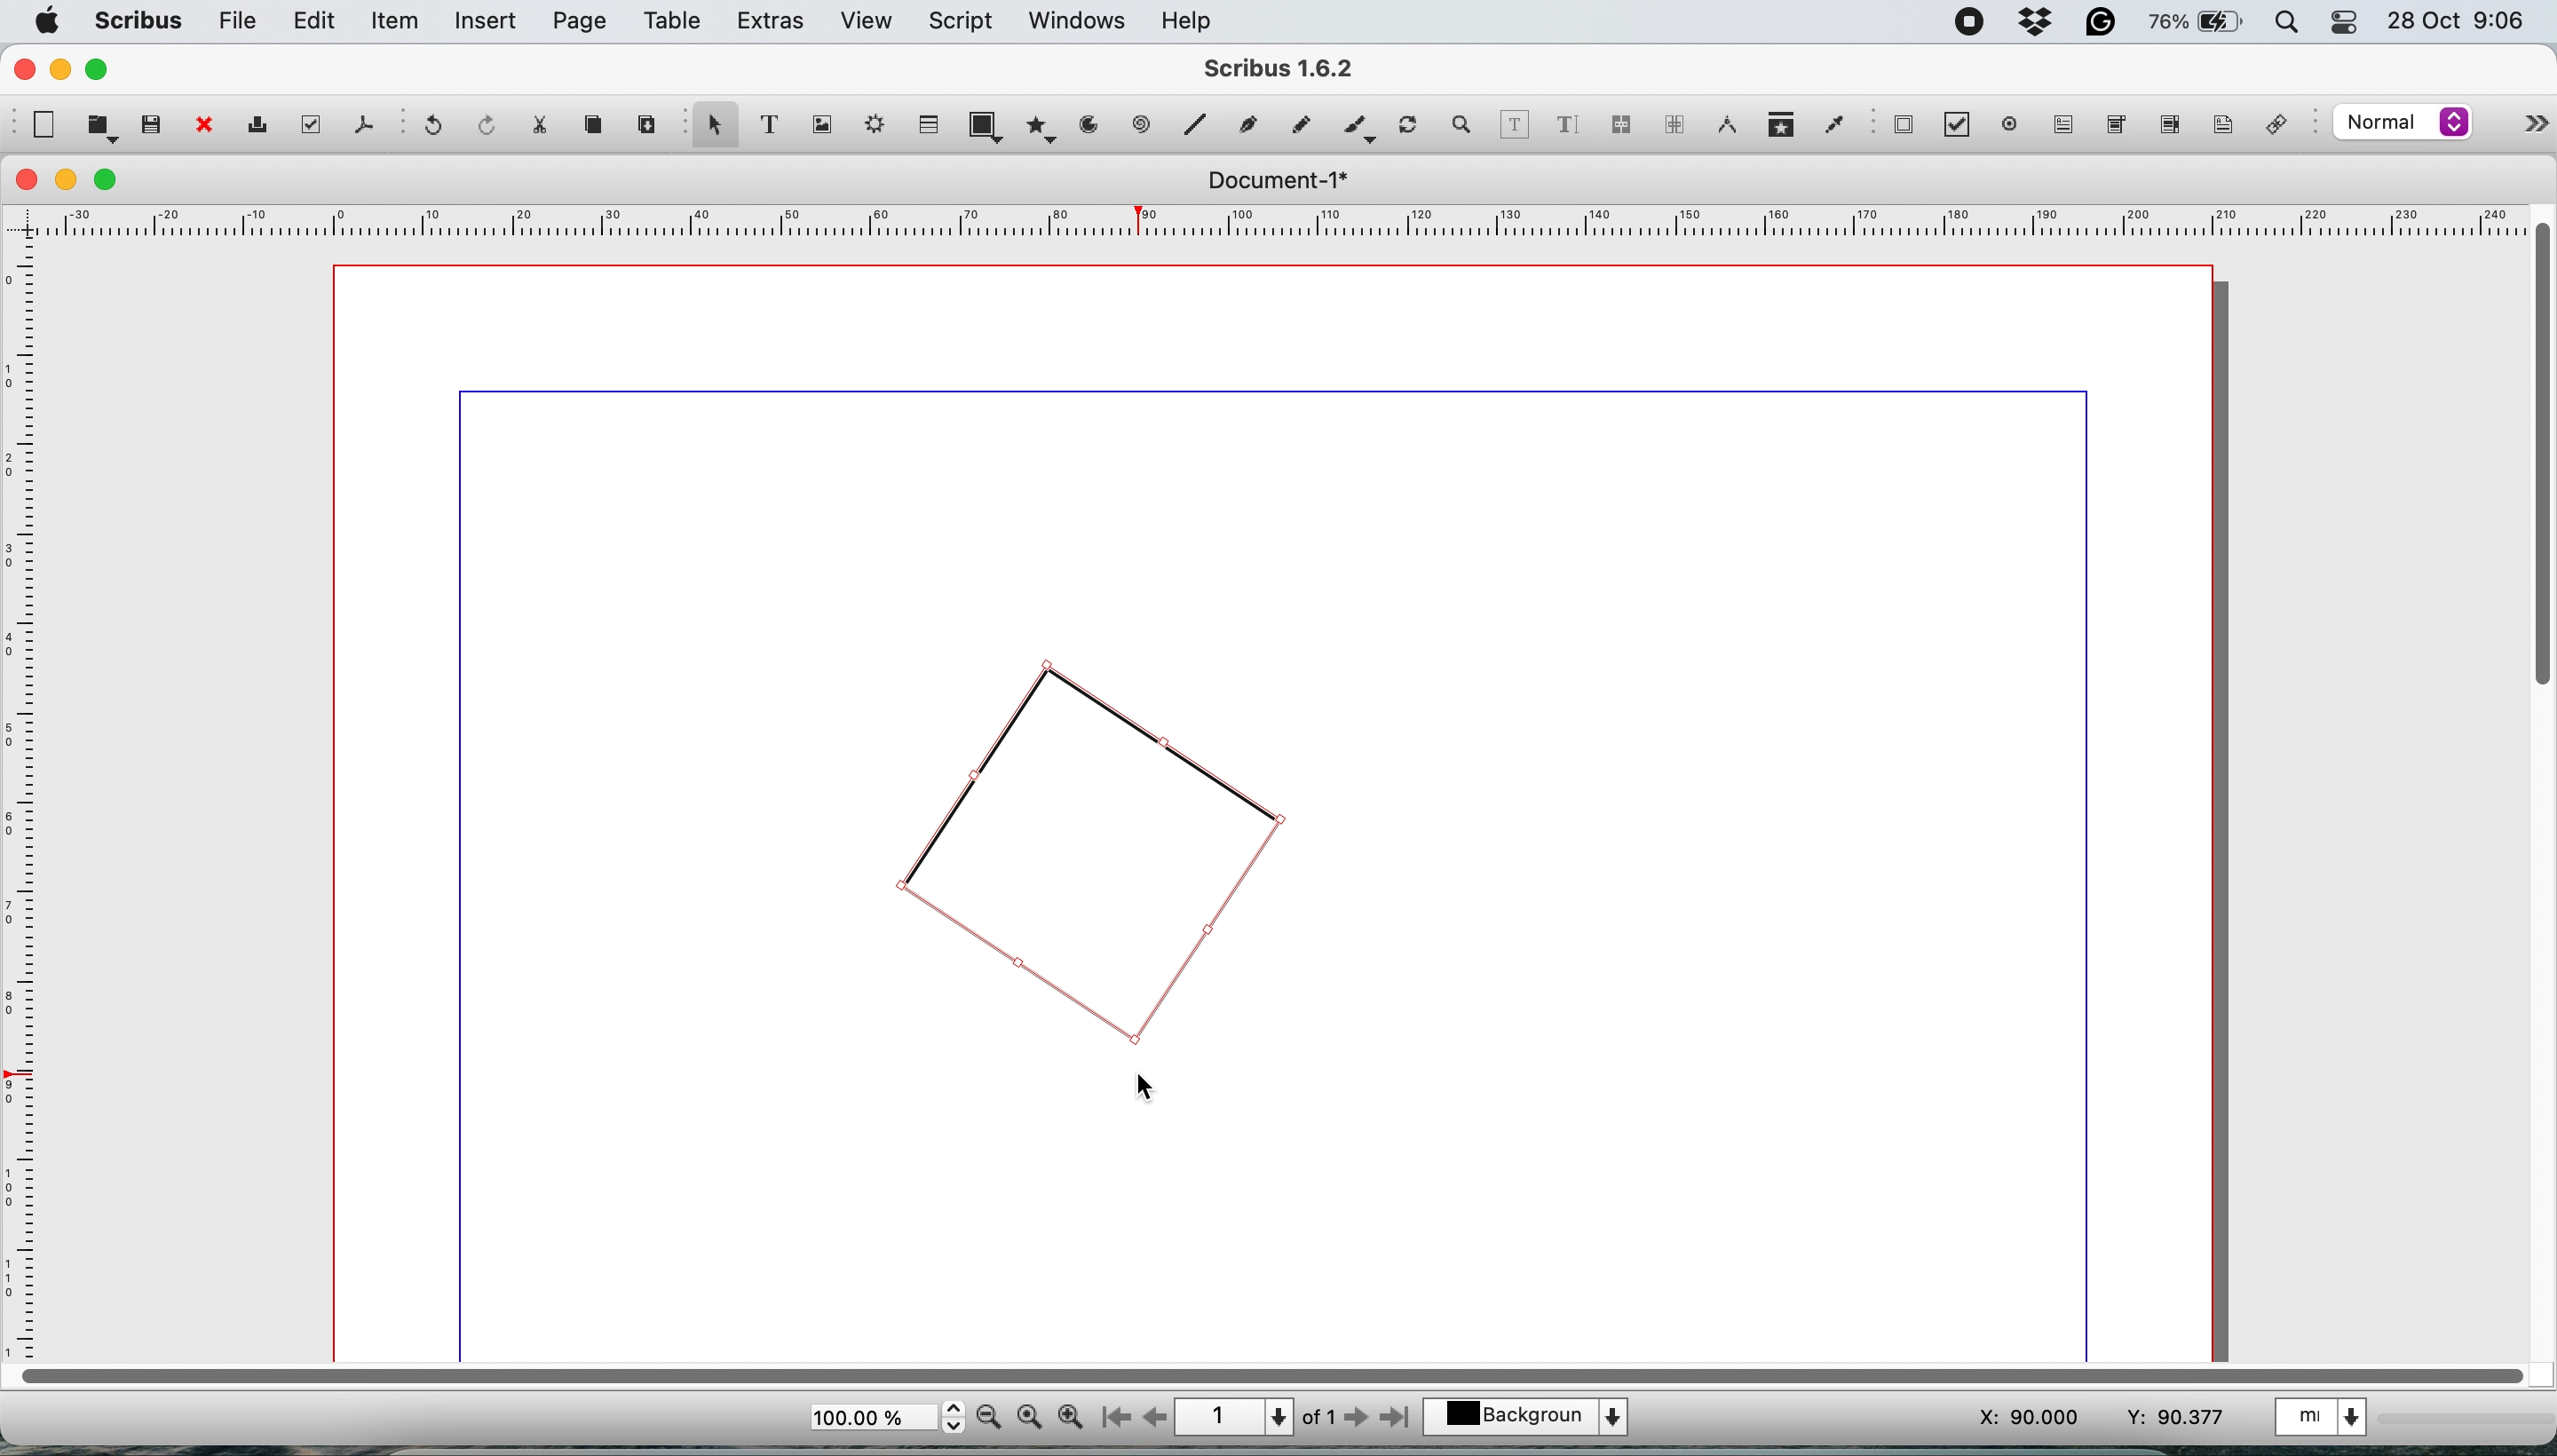 The image size is (2557, 1456). I want to click on control center, so click(2342, 24).